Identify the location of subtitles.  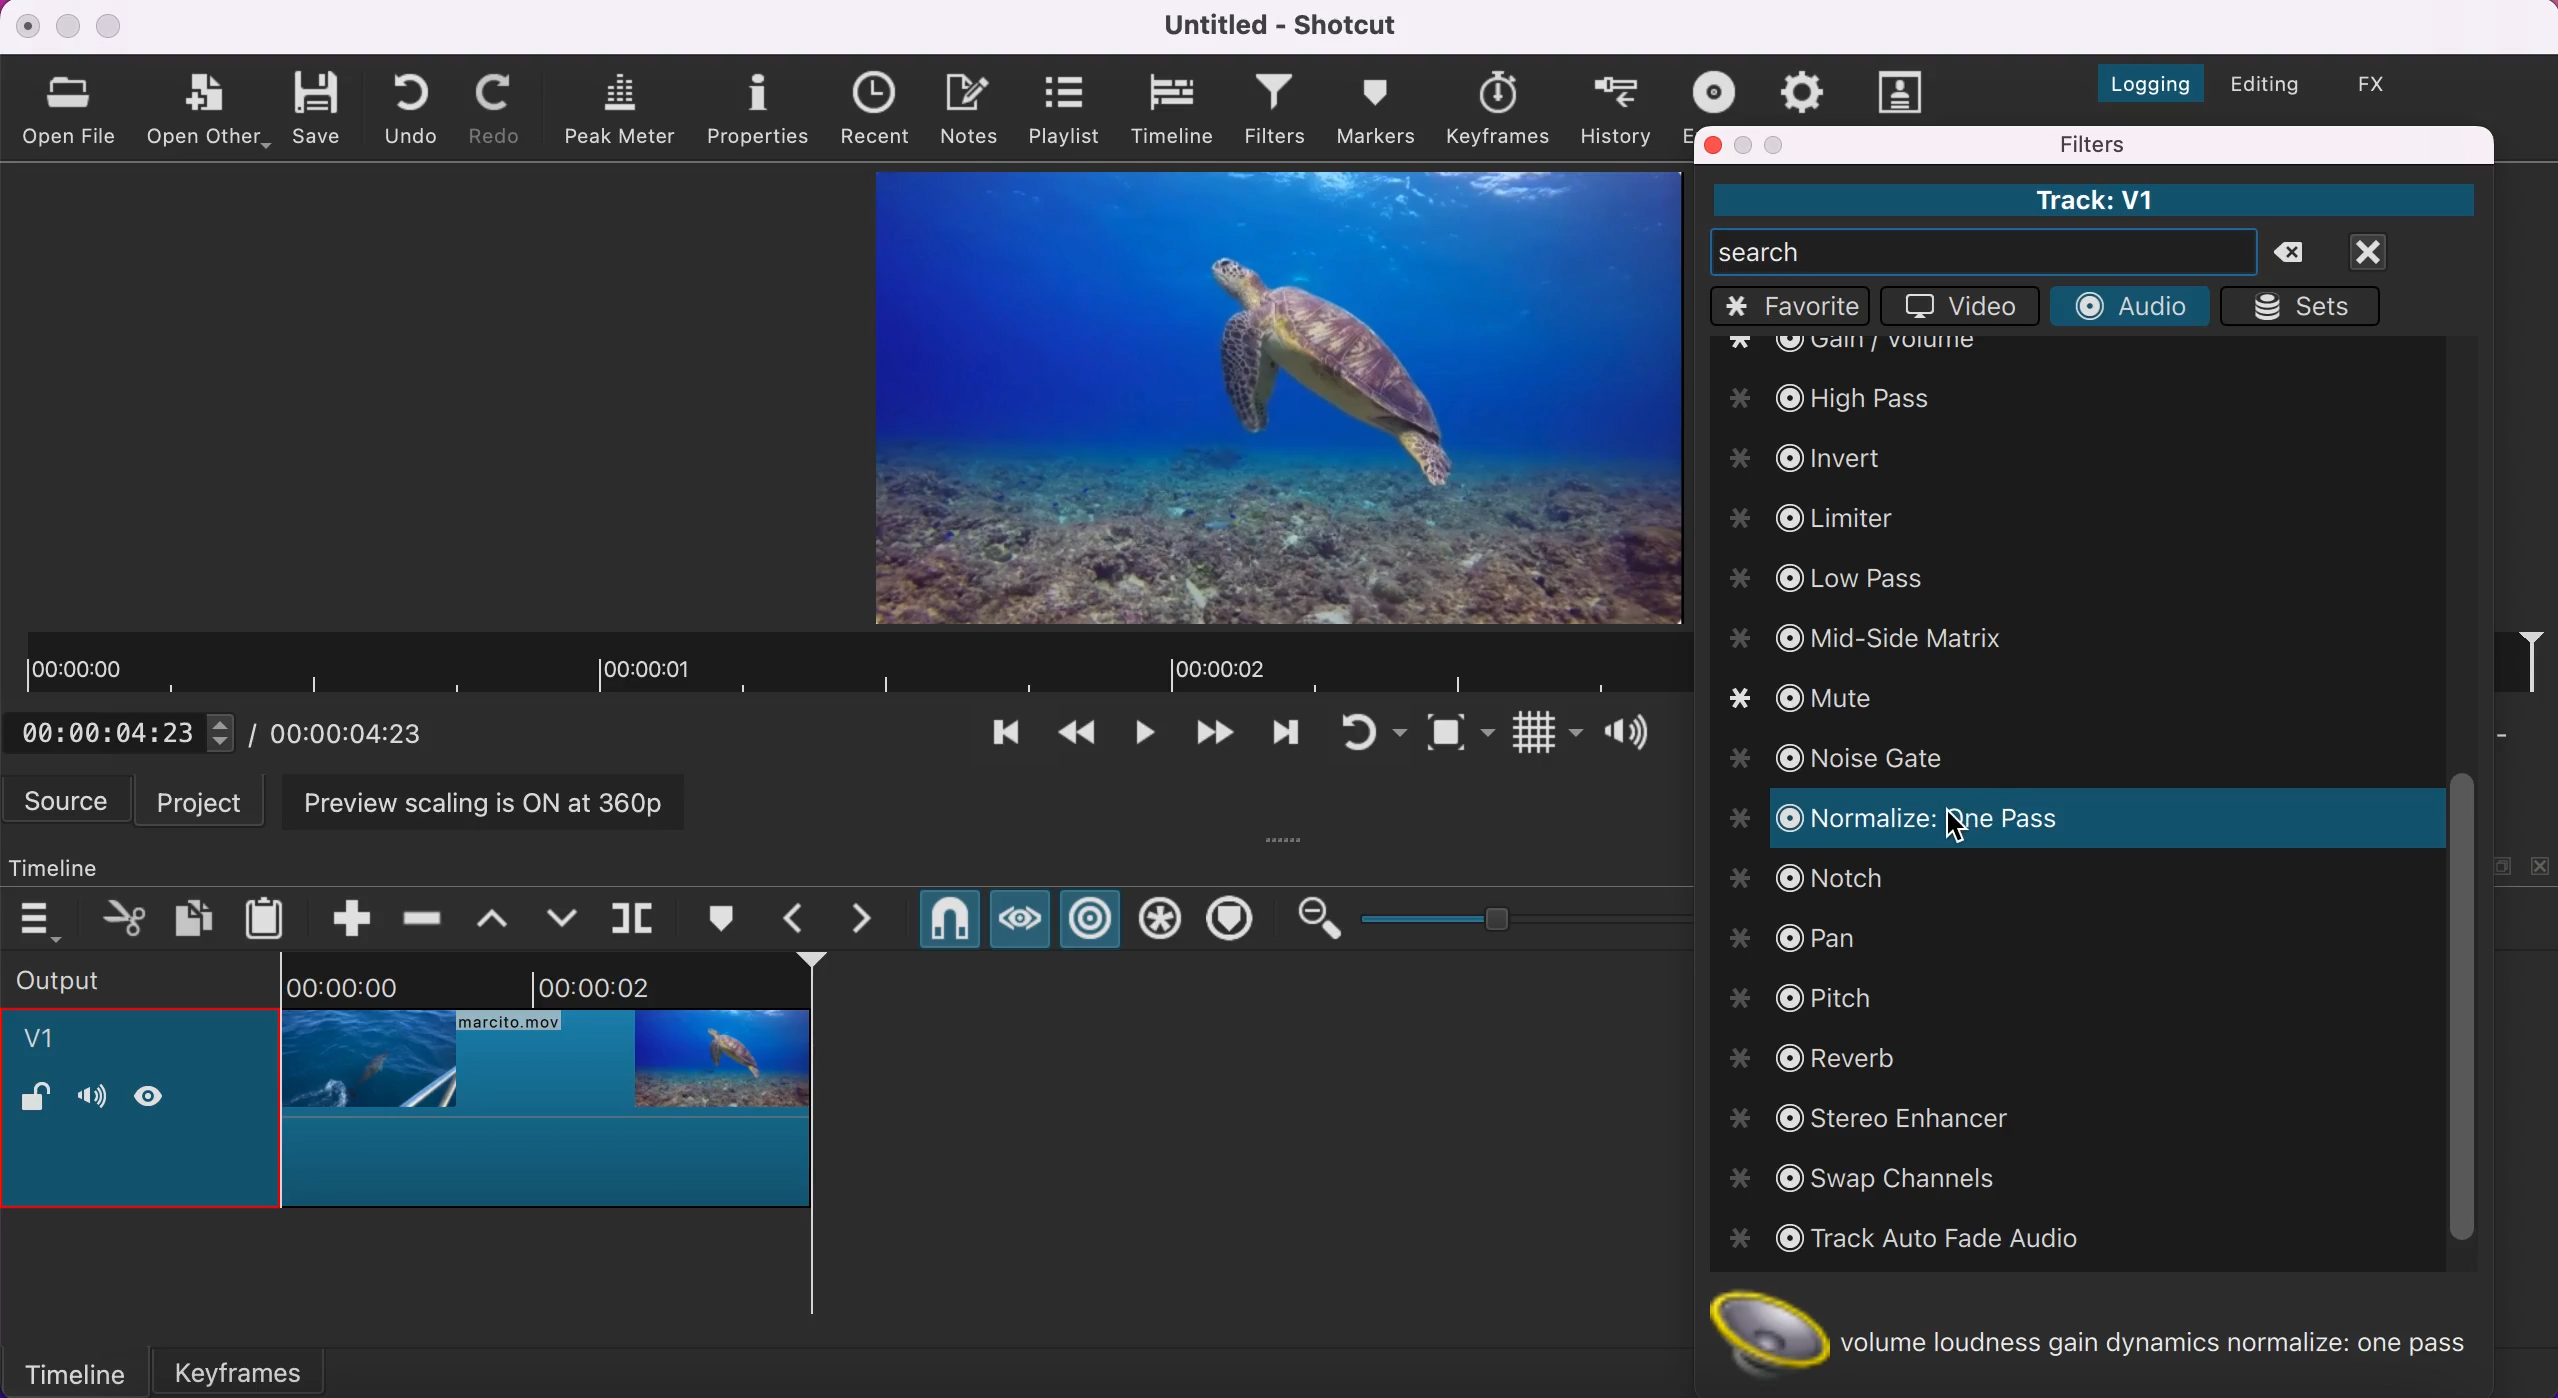
(1903, 91).